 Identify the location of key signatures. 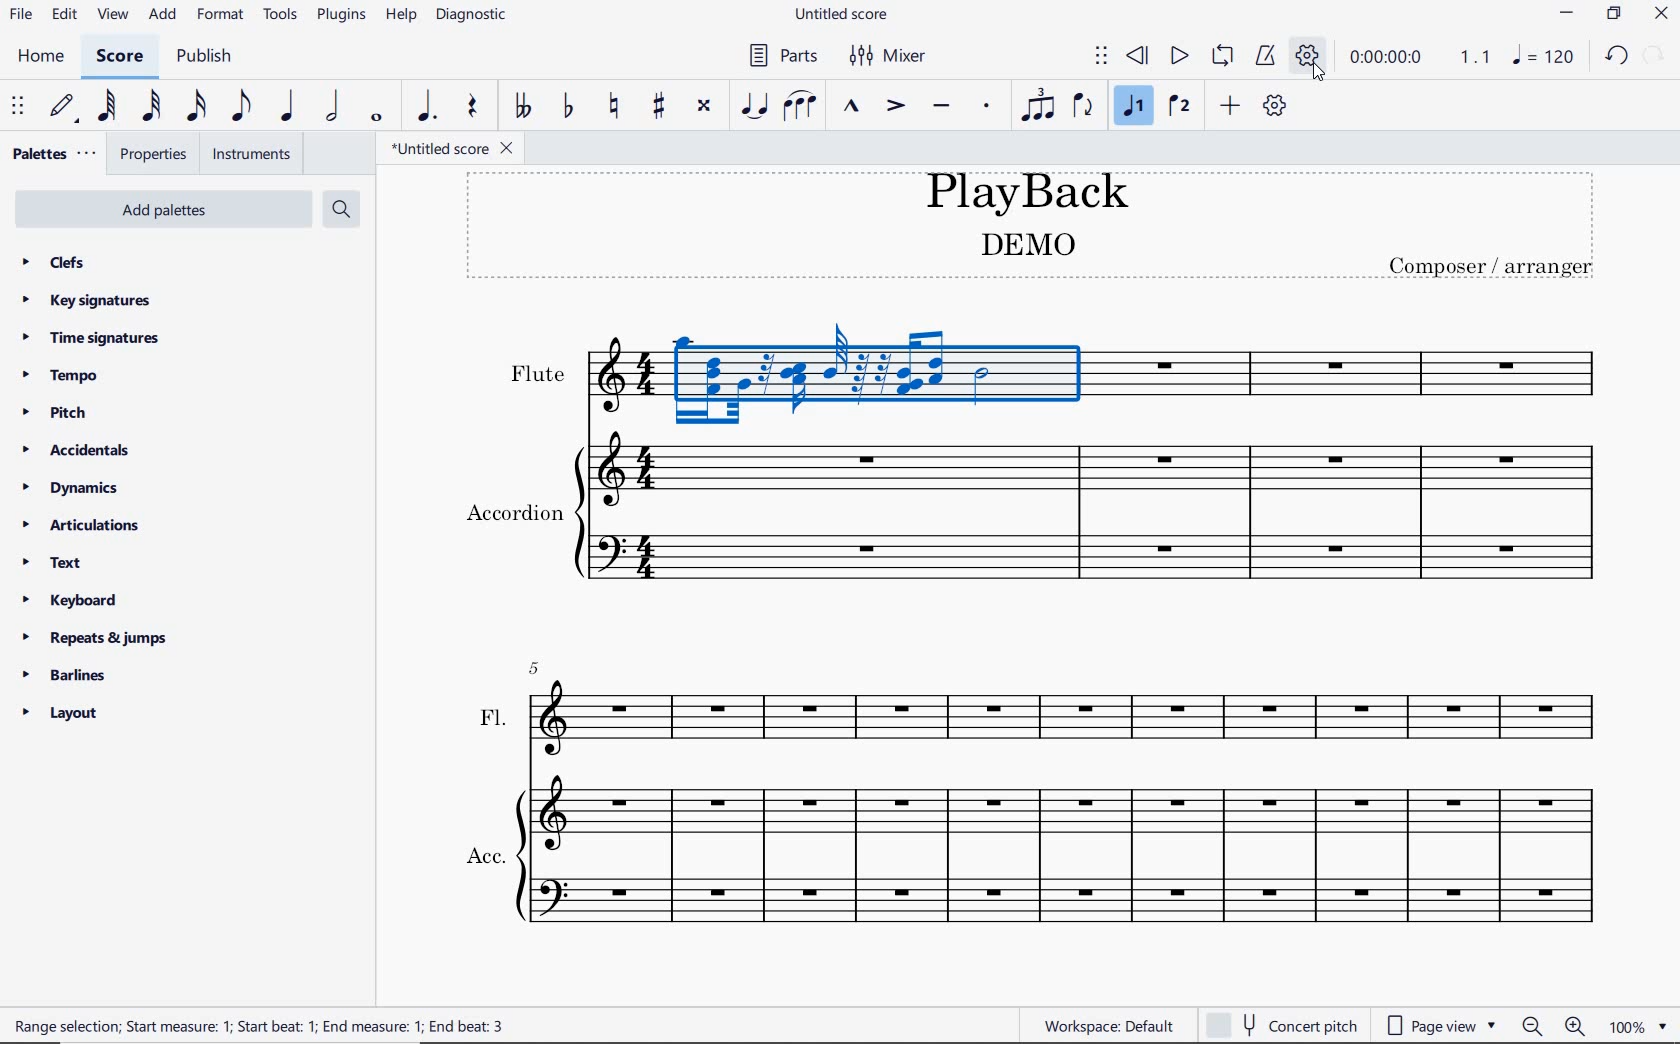
(93, 301).